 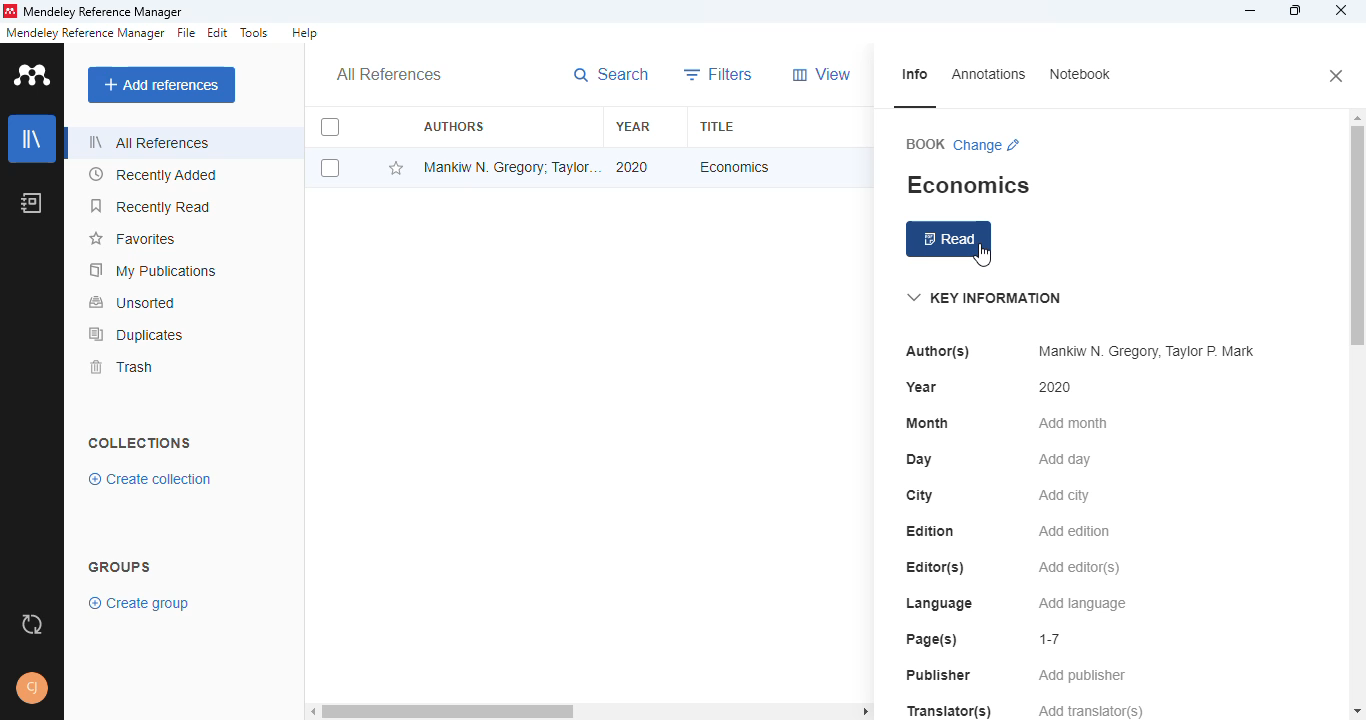 What do you see at coordinates (988, 146) in the screenshot?
I see `change` at bounding box center [988, 146].